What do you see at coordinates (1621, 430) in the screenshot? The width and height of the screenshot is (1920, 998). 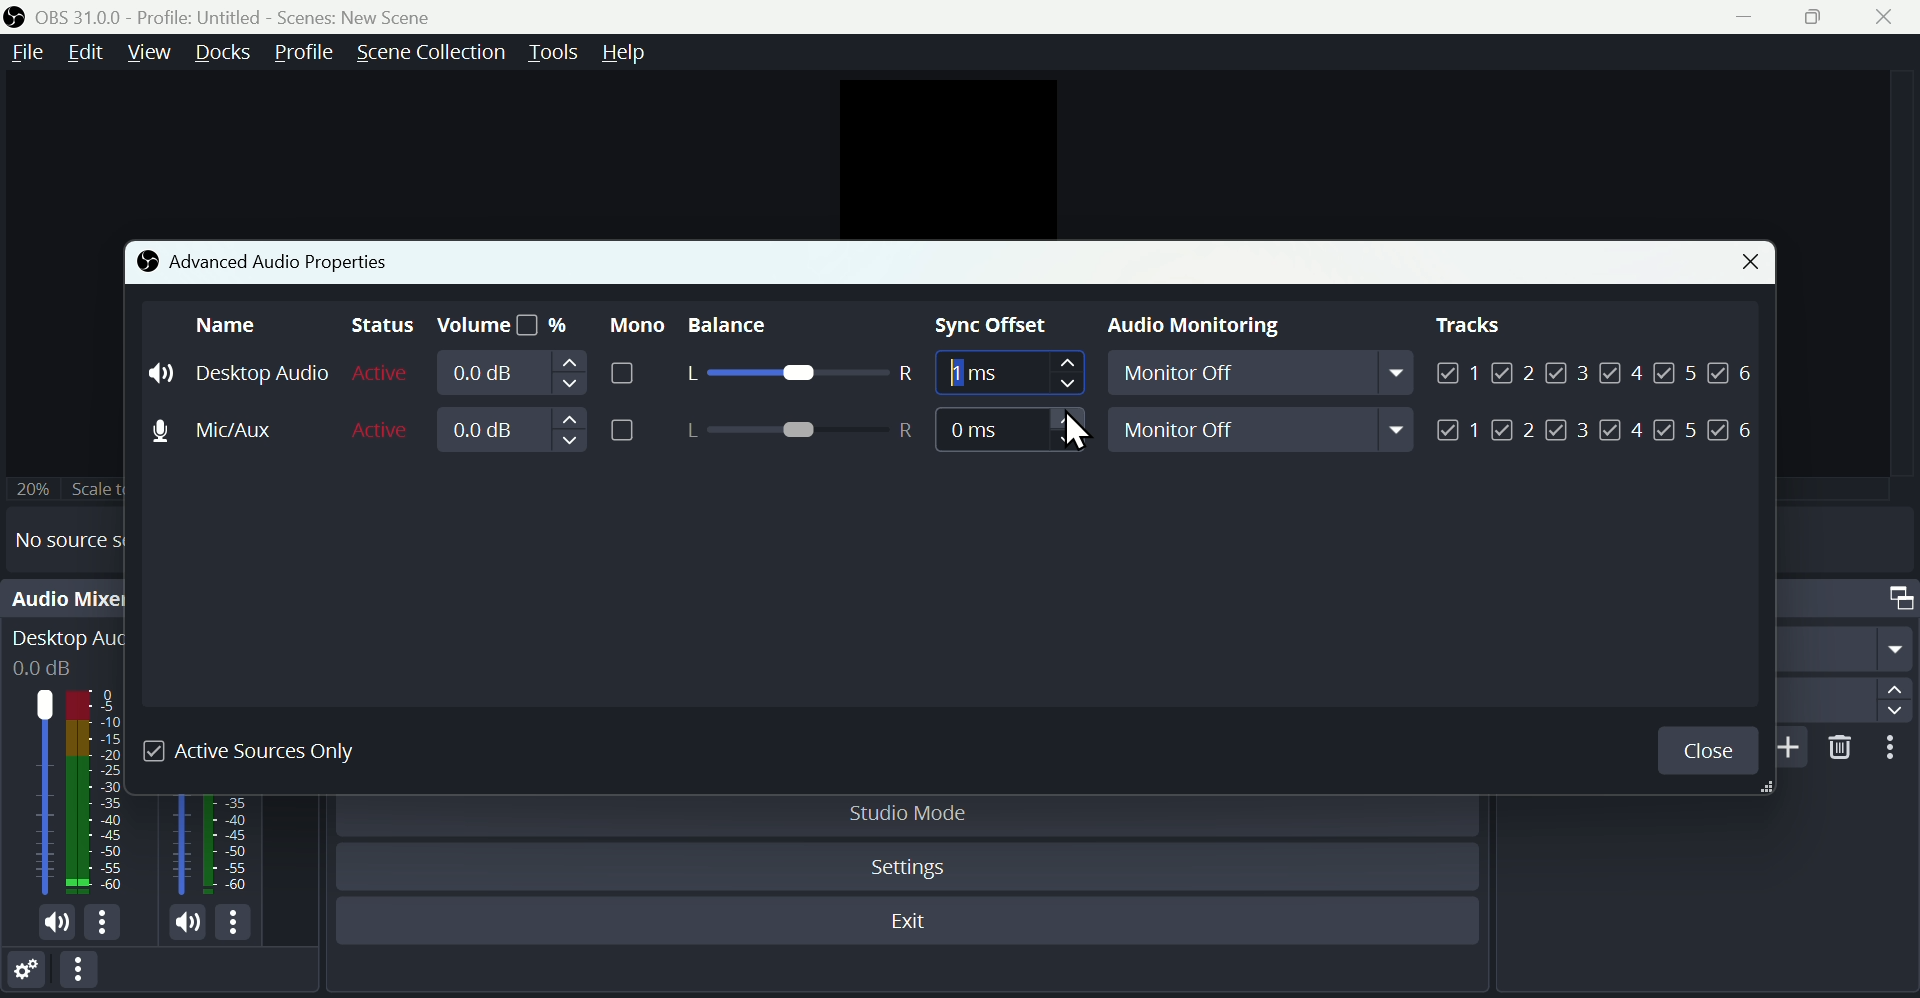 I see `(un)check Track 4` at bounding box center [1621, 430].